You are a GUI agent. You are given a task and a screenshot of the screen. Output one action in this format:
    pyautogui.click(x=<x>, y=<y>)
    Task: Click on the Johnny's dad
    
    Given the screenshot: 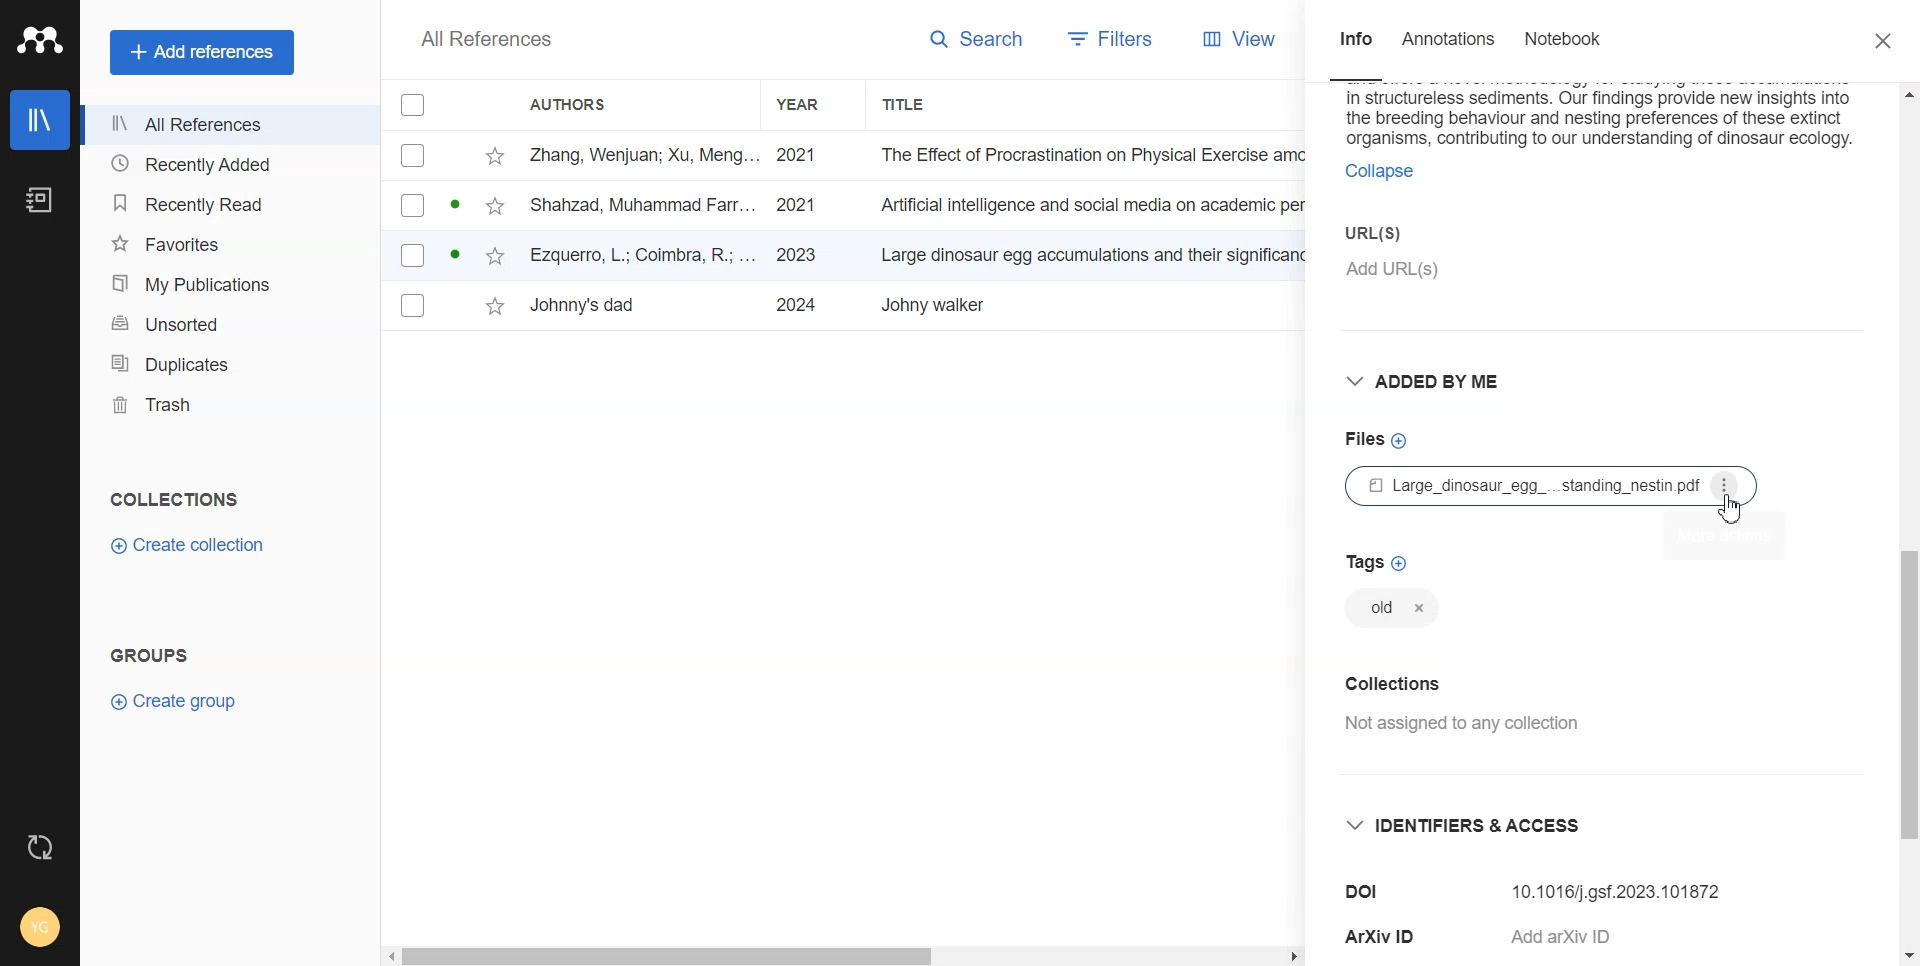 What is the action you would take?
    pyautogui.click(x=601, y=305)
    